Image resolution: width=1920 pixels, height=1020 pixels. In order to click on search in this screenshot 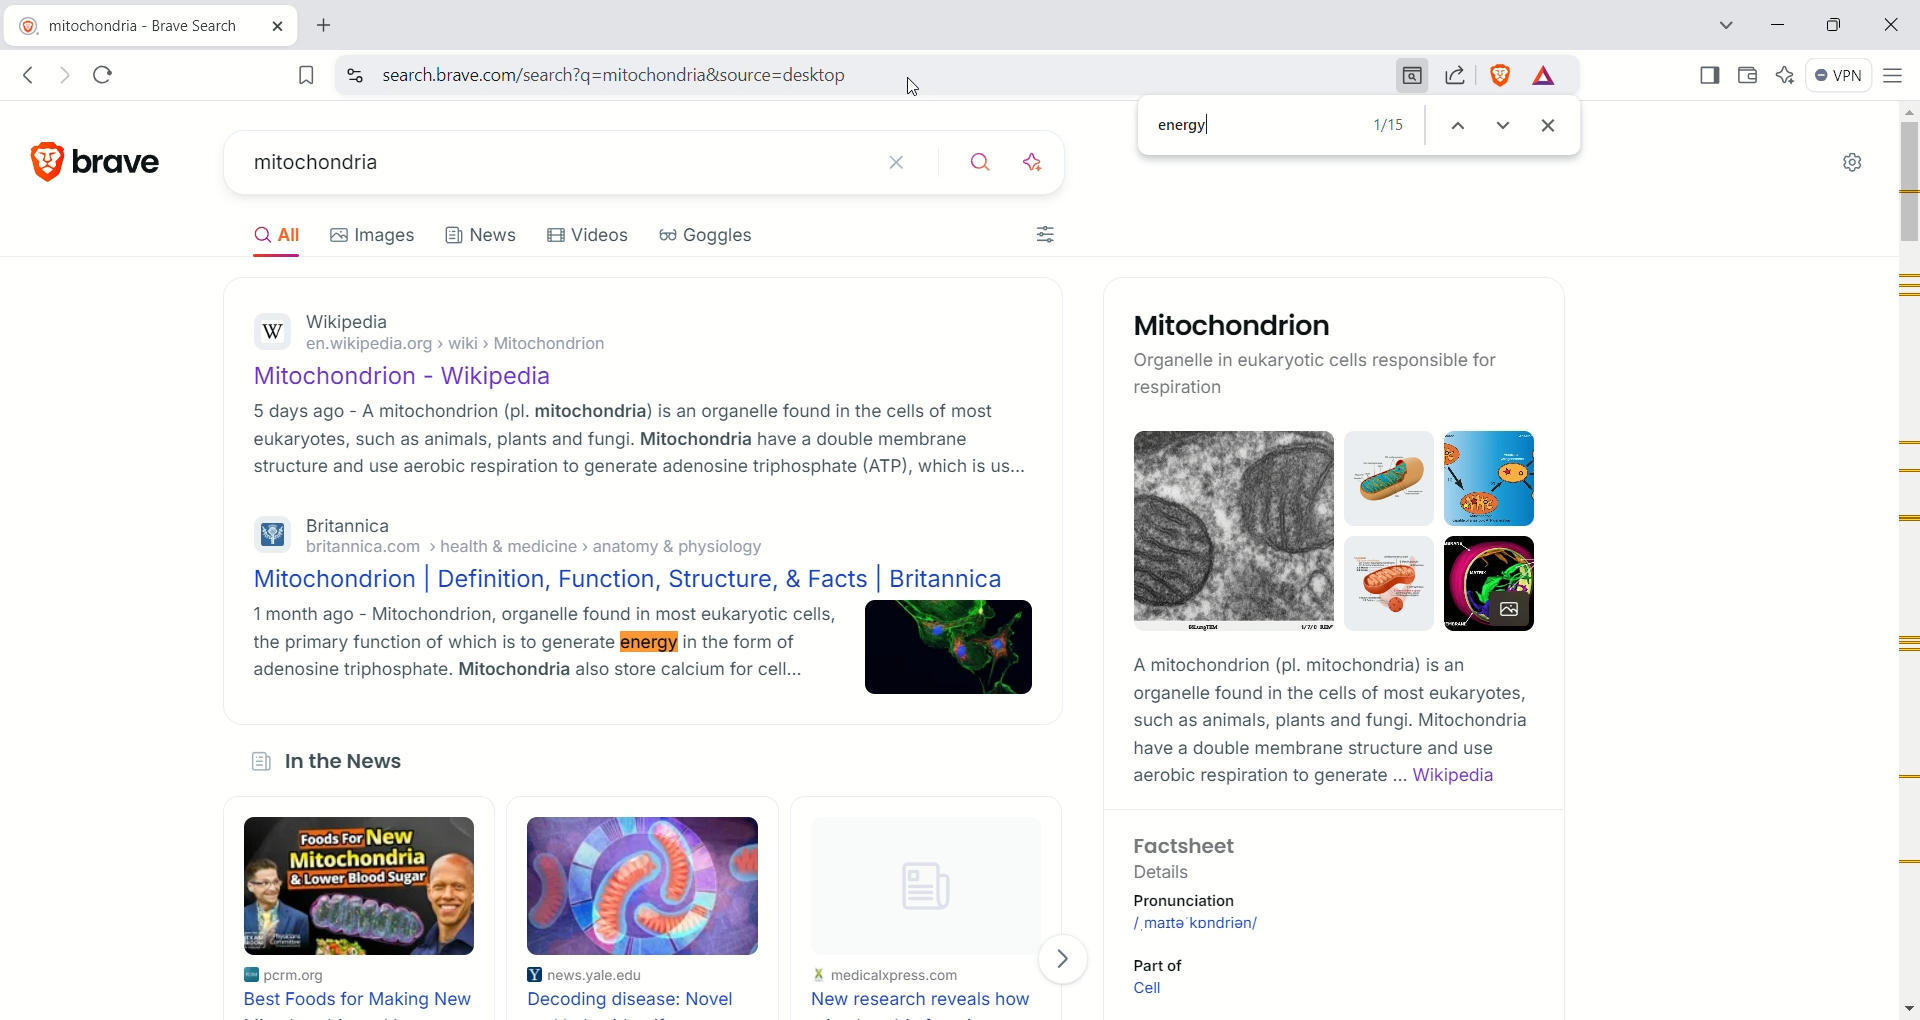, I will do `click(983, 163)`.